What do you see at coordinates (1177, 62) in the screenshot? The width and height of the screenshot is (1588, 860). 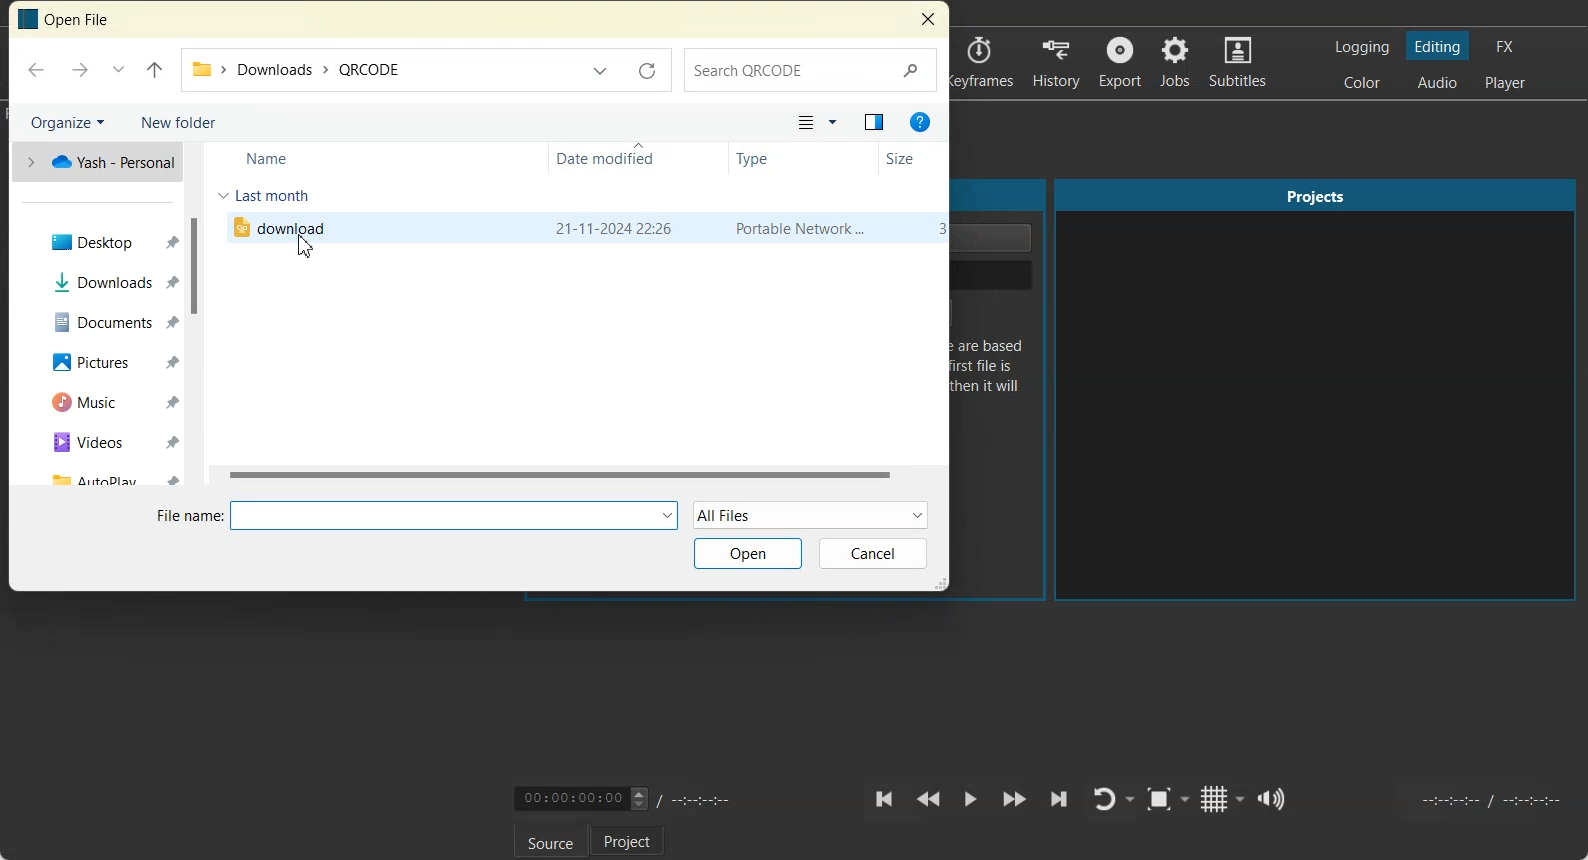 I see `Jobs` at bounding box center [1177, 62].